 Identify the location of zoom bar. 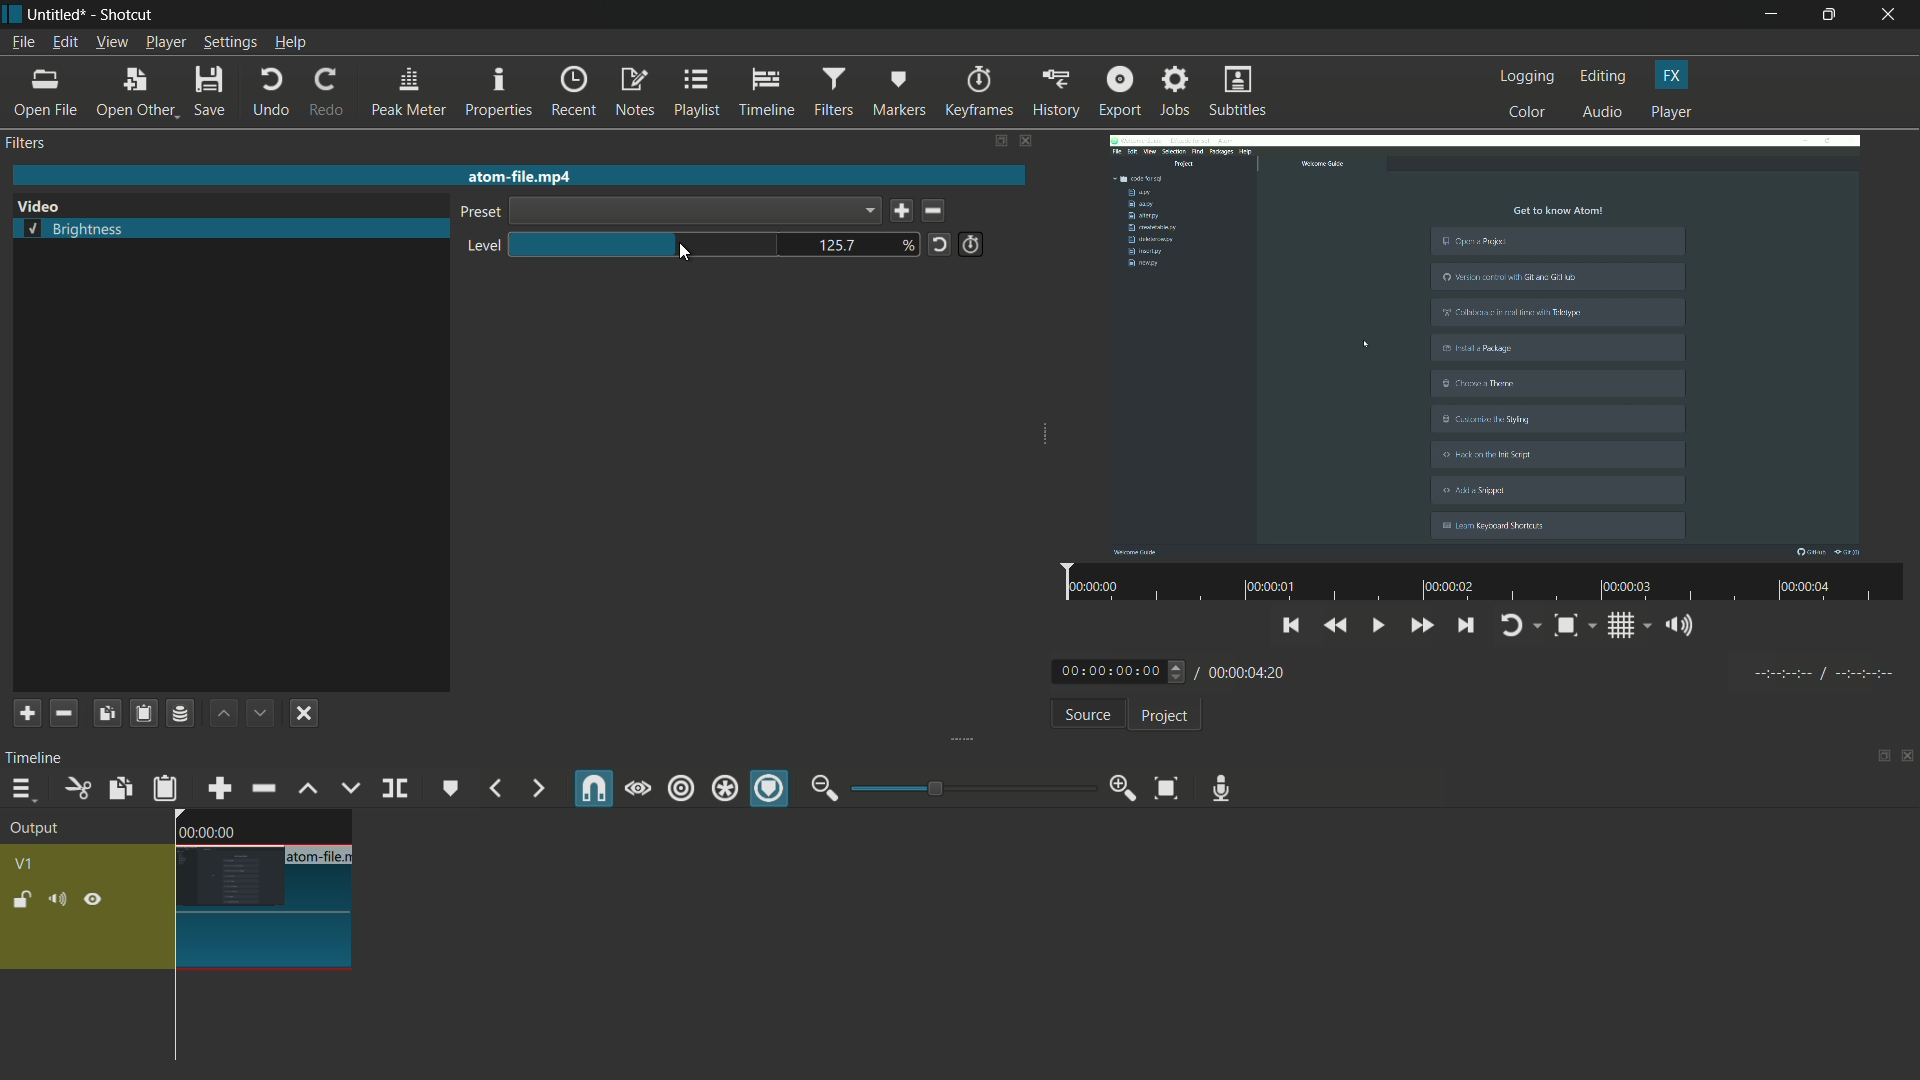
(965, 787).